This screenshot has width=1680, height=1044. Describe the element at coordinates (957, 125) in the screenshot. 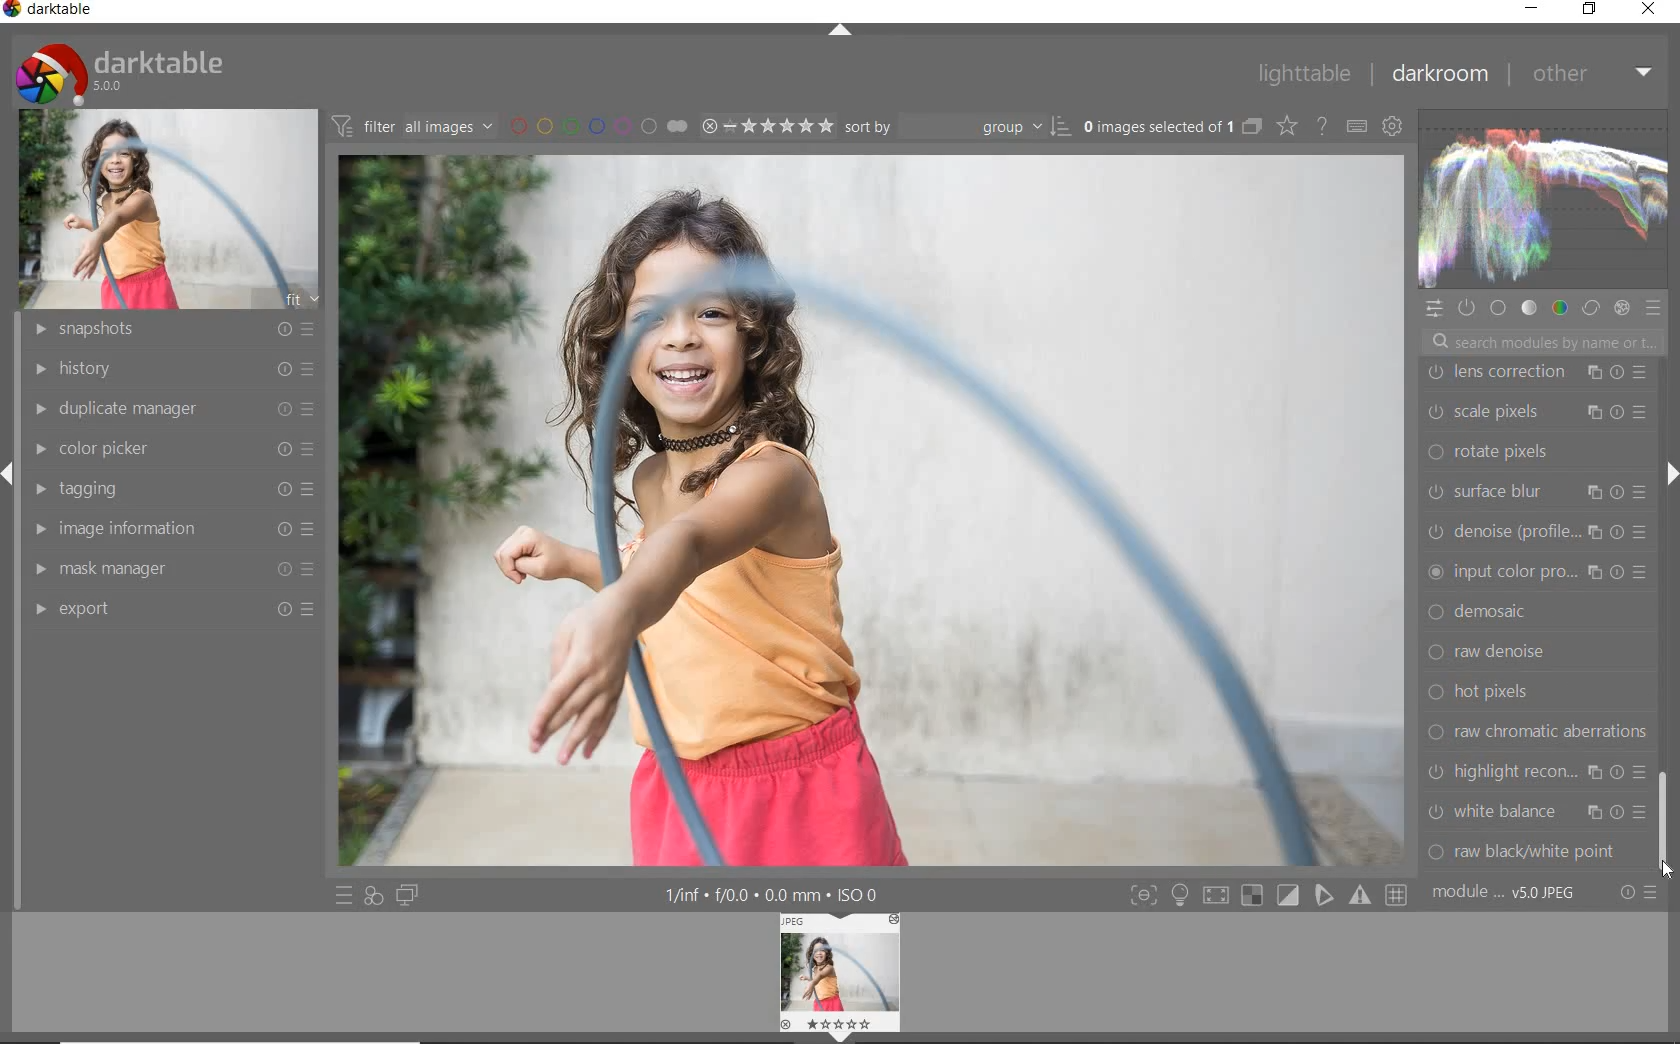

I see `sort` at that location.